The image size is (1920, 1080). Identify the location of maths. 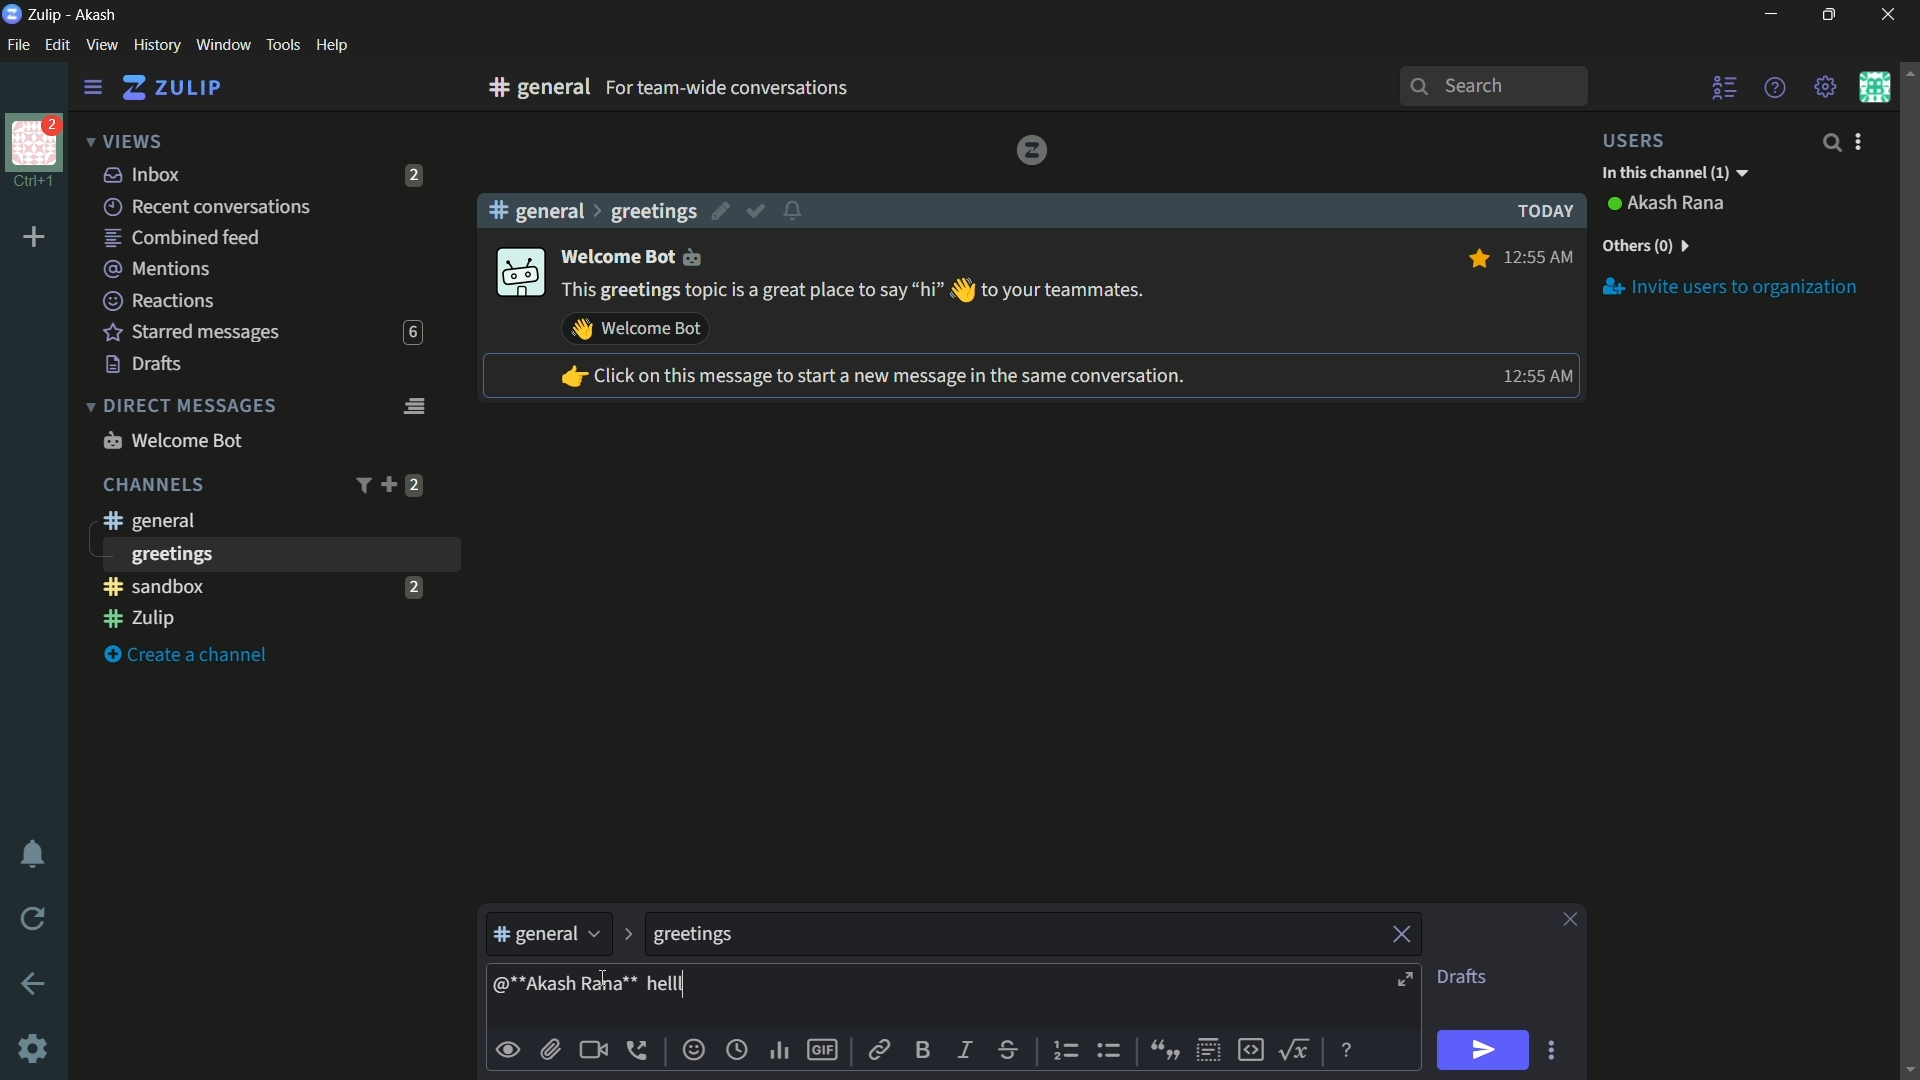
(1298, 1049).